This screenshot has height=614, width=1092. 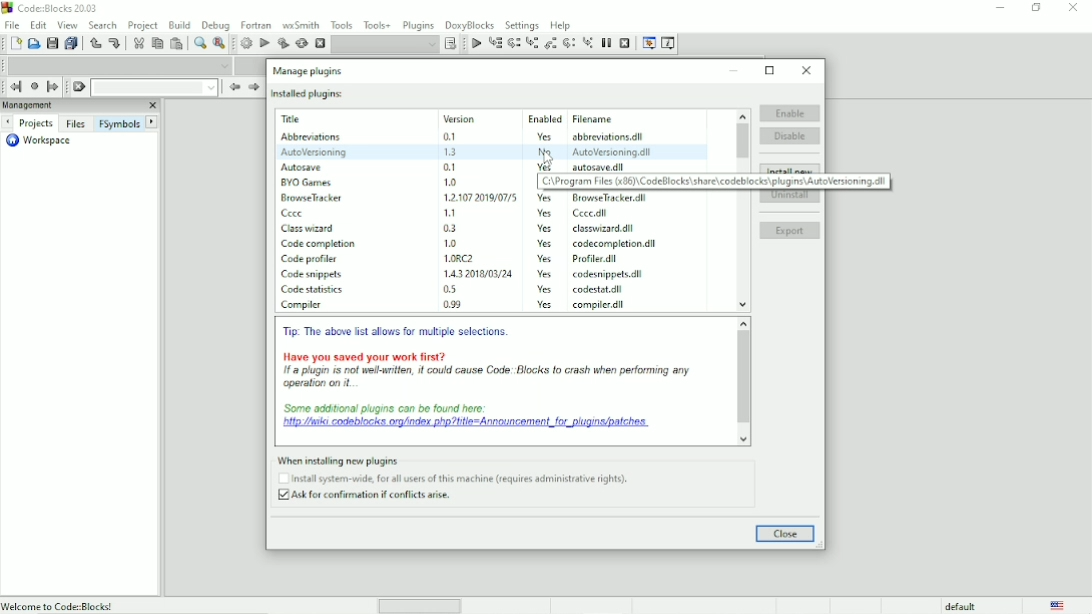 What do you see at coordinates (301, 25) in the screenshot?
I see `wxSmith` at bounding box center [301, 25].